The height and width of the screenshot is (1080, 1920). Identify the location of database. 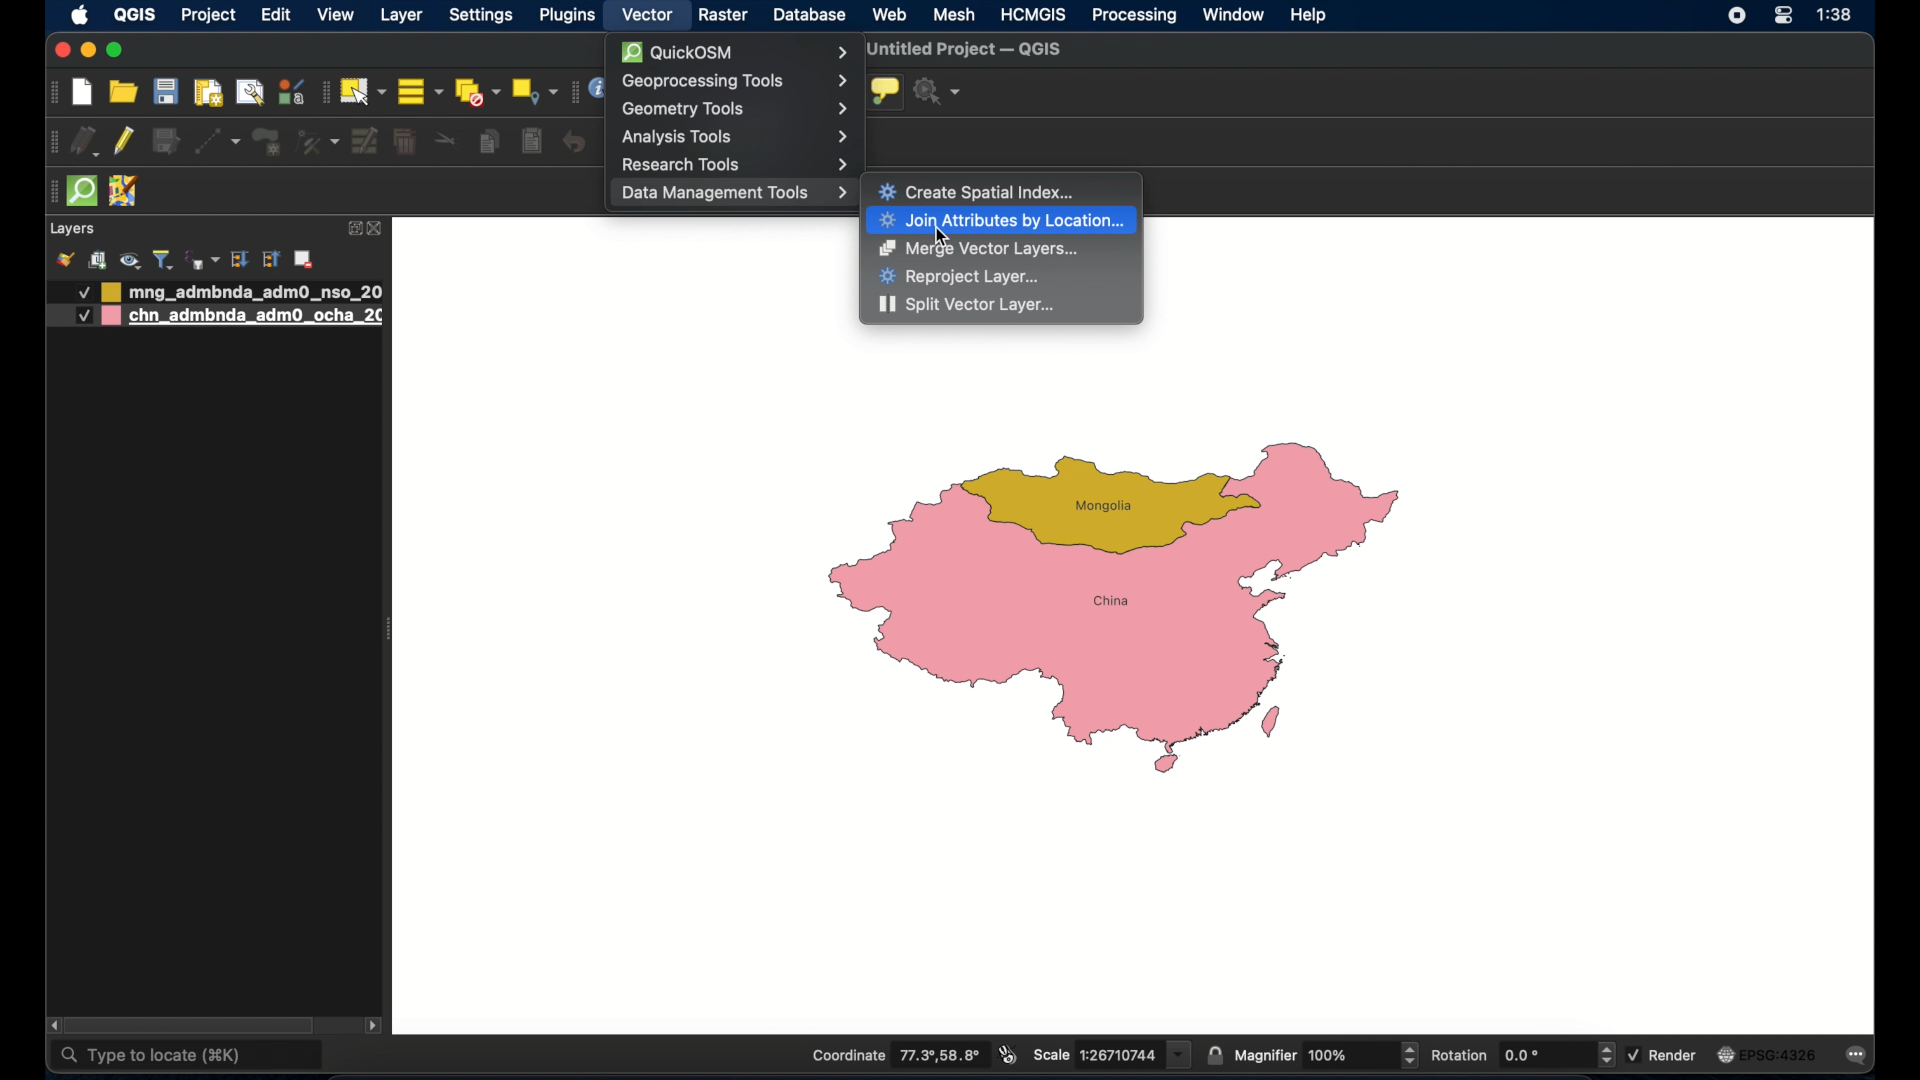
(811, 16).